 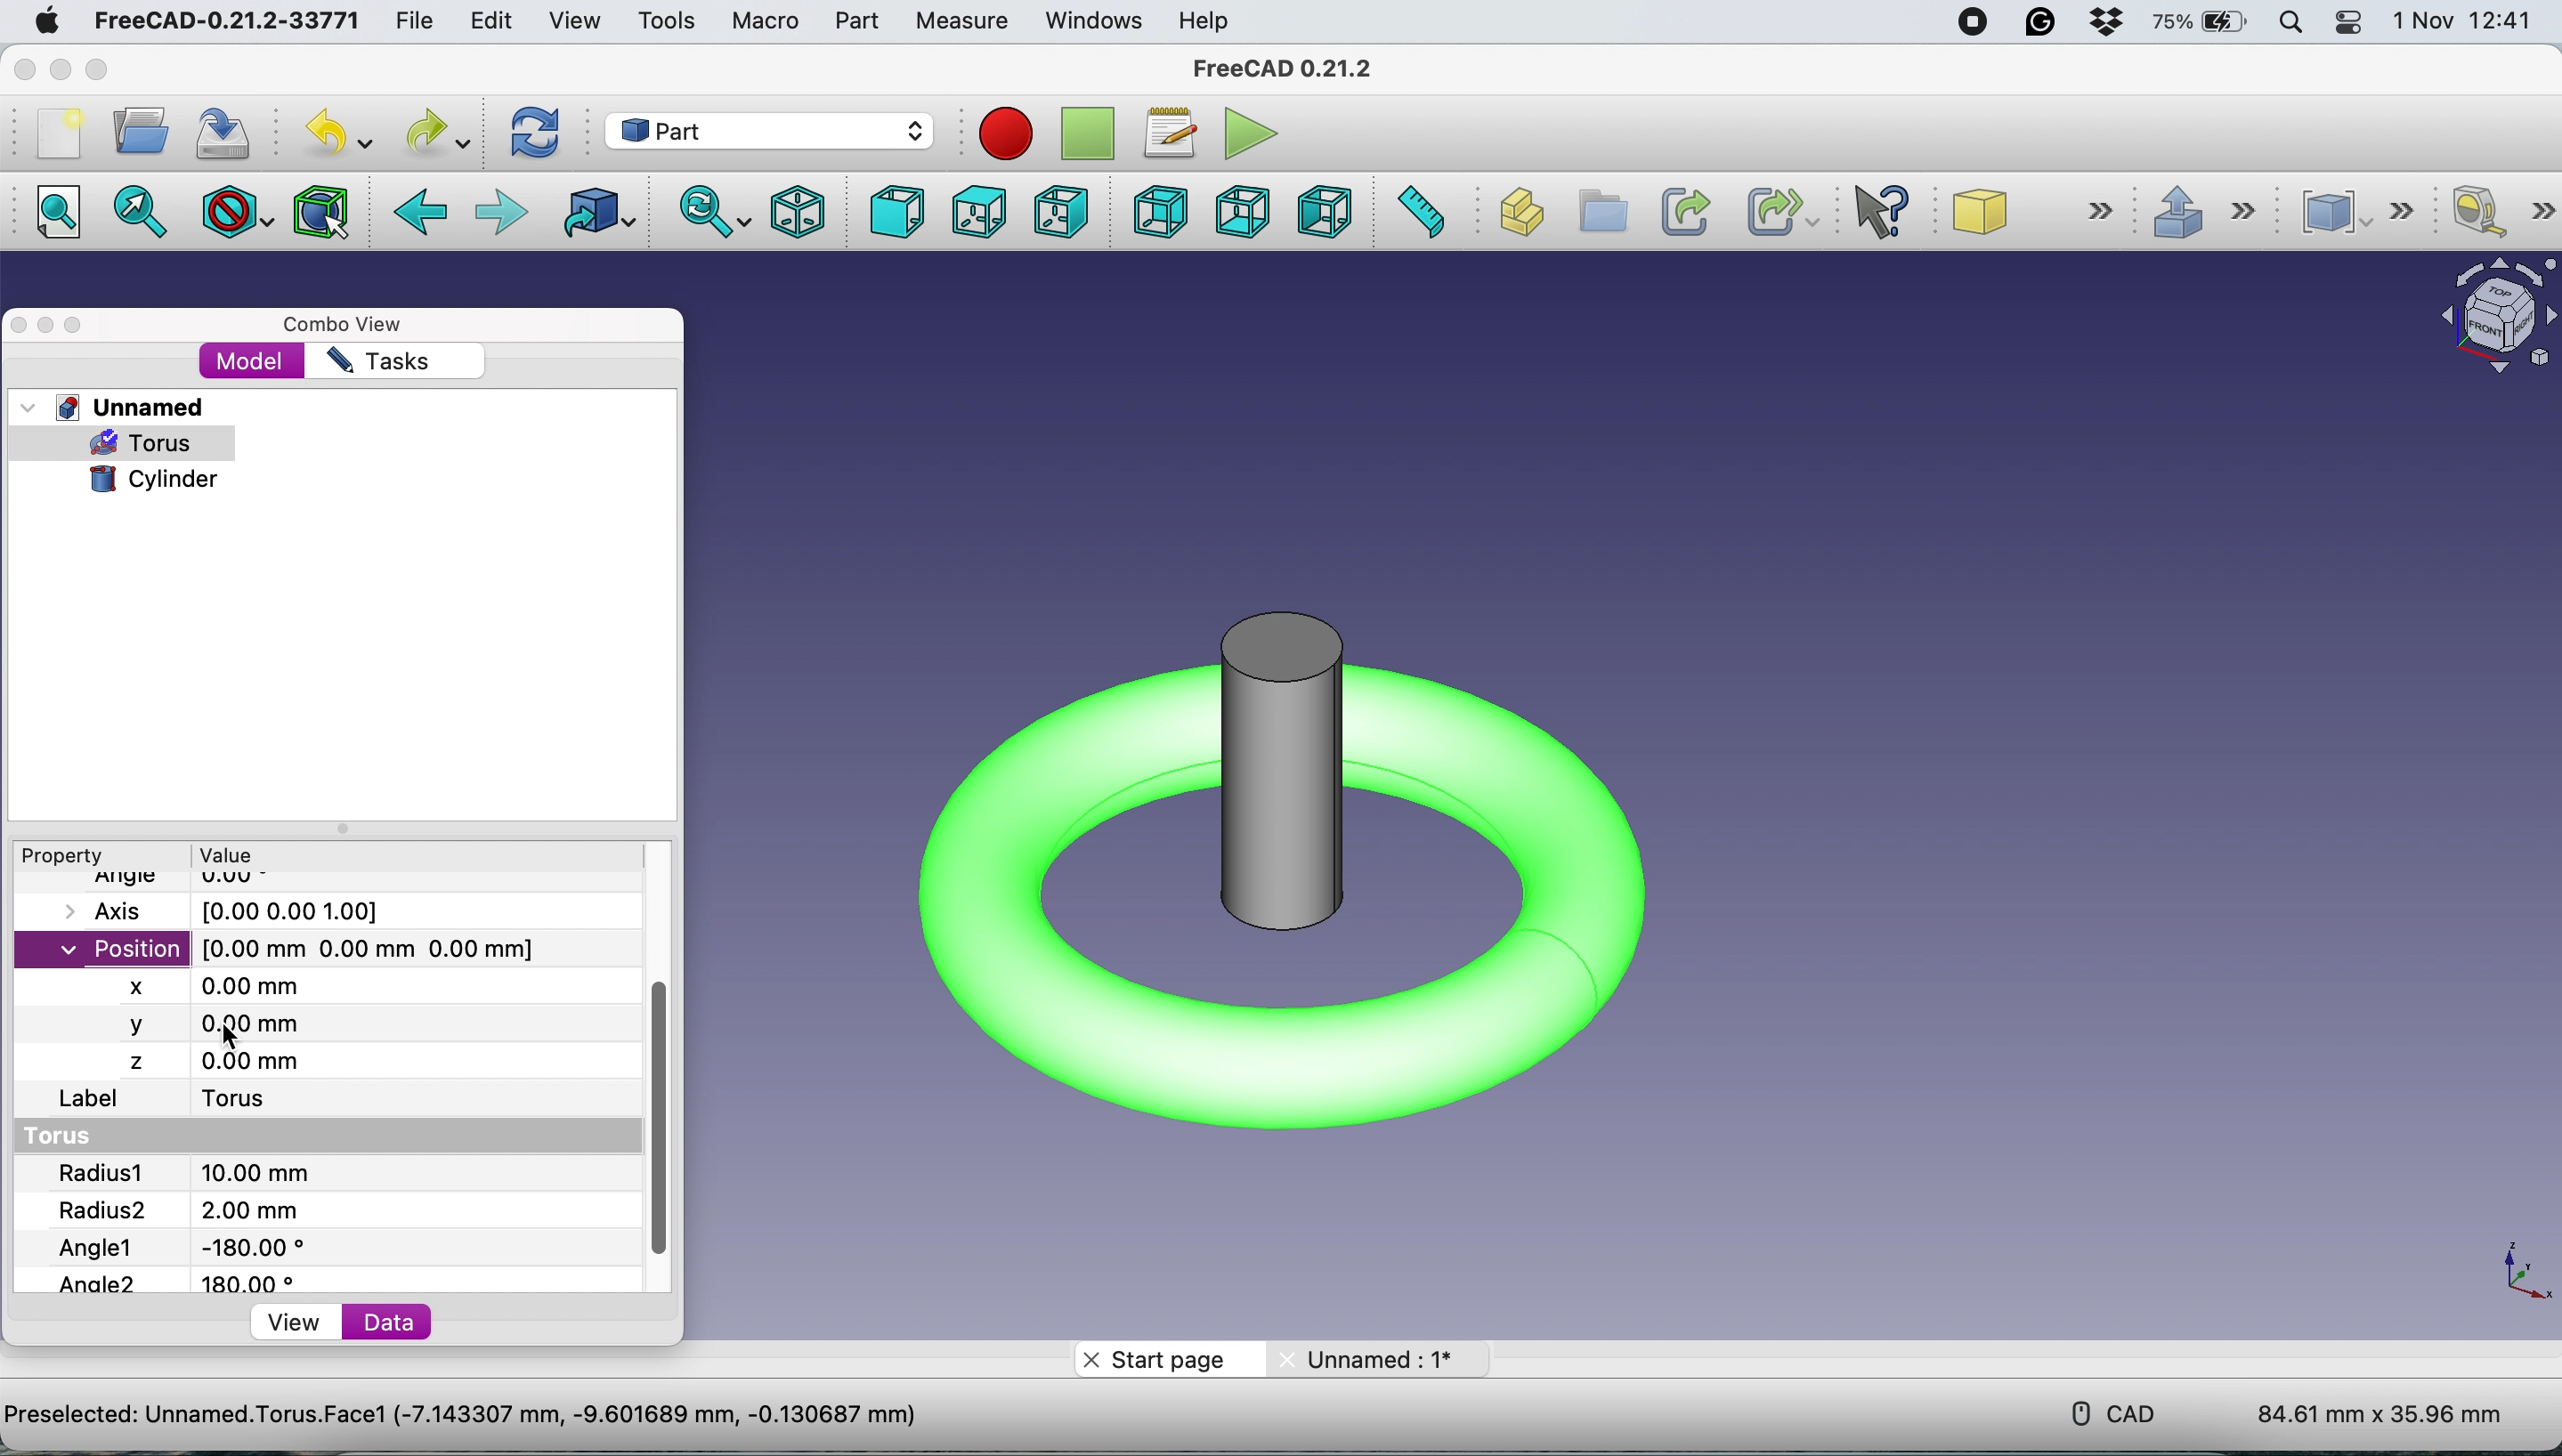 I want to click on part, so click(x=852, y=23).